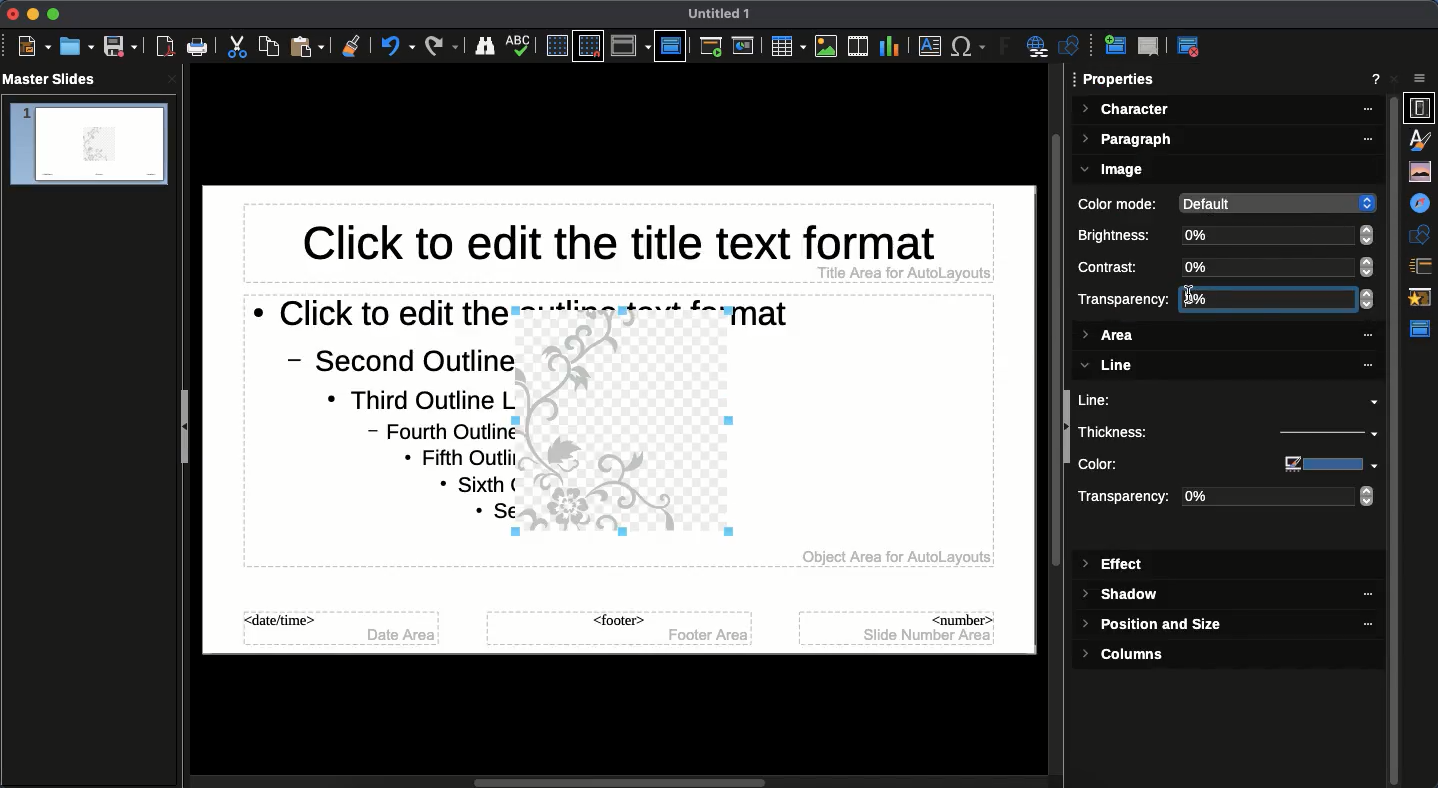 The width and height of the screenshot is (1438, 788). Describe the element at coordinates (1006, 49) in the screenshot. I see `Fontwork` at that location.